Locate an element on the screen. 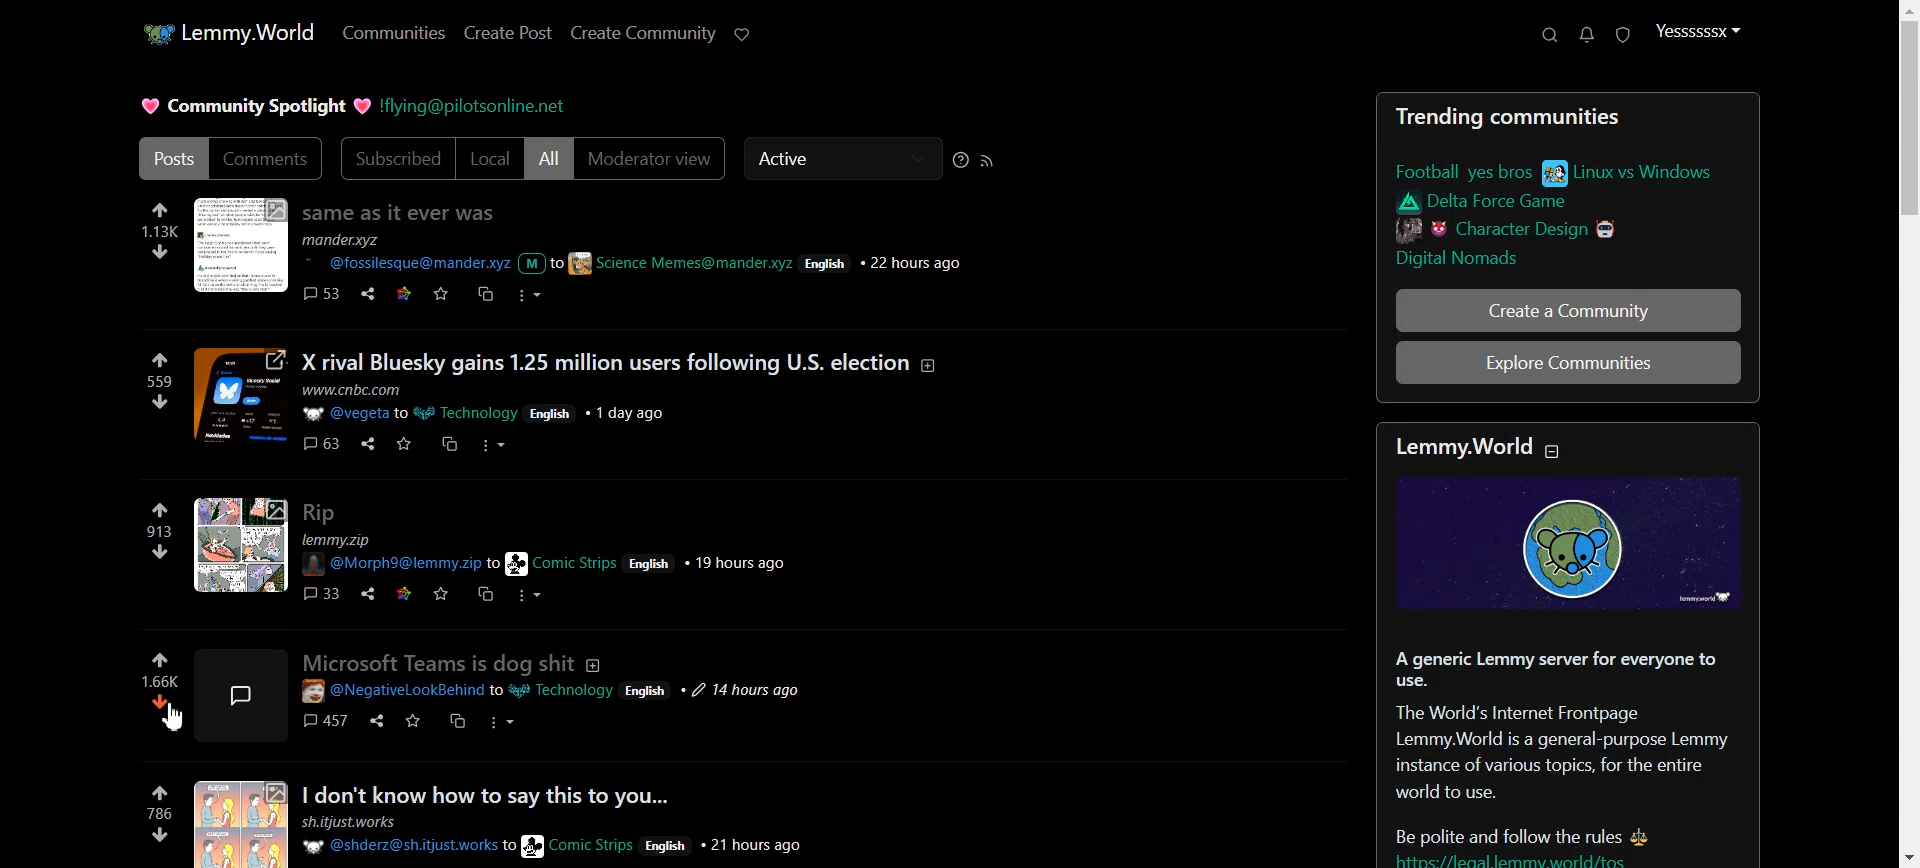  Text is located at coordinates (1559, 759).